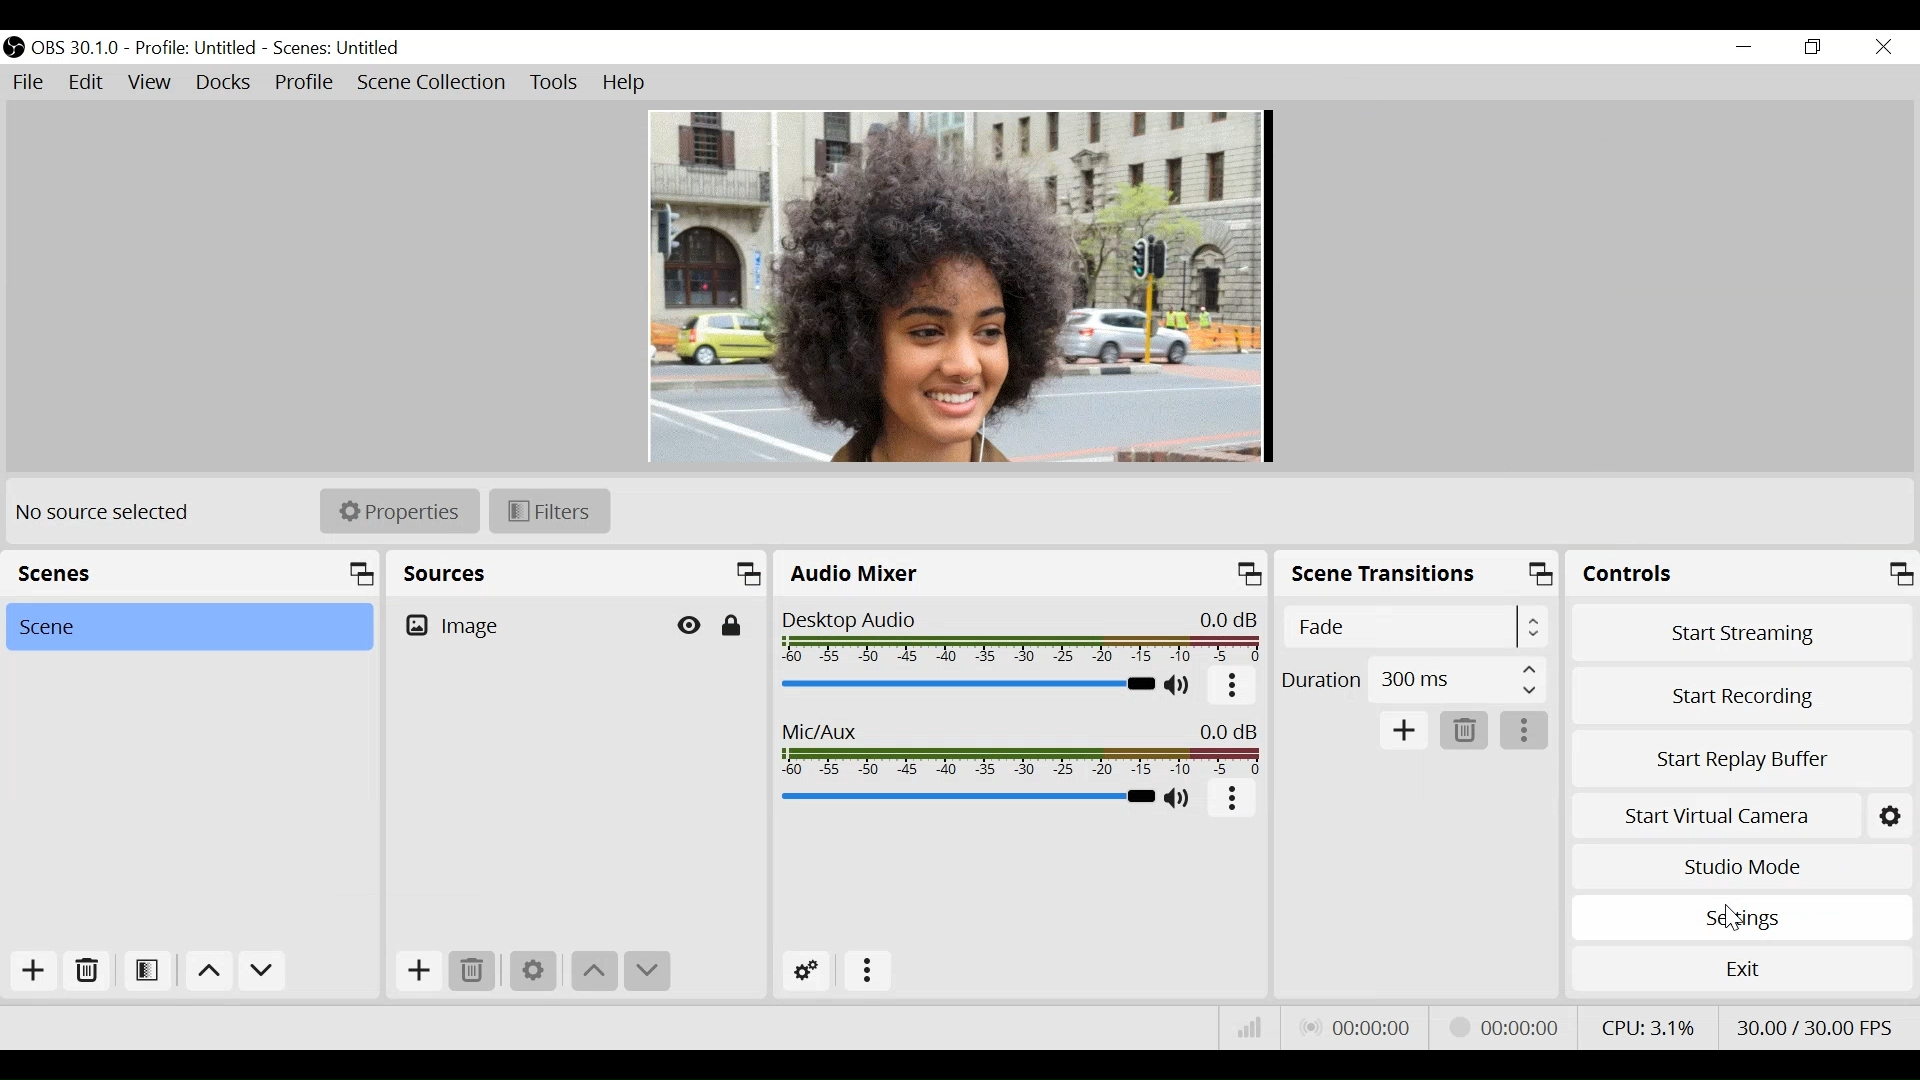  Describe the element at coordinates (627, 84) in the screenshot. I see `Help` at that location.